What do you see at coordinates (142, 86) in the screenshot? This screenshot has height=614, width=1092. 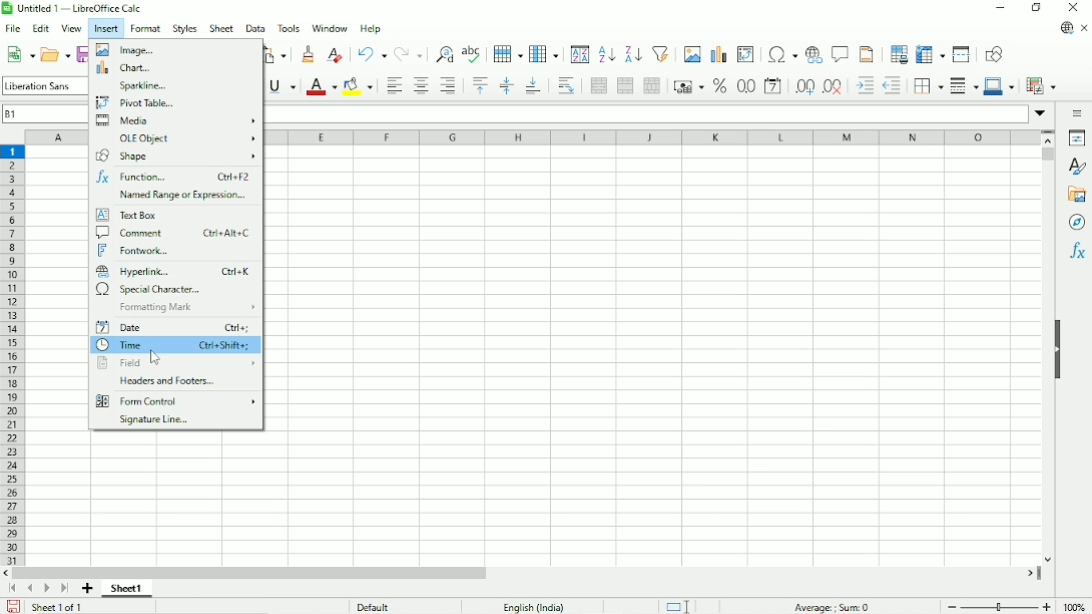 I see `Sparkline` at bounding box center [142, 86].